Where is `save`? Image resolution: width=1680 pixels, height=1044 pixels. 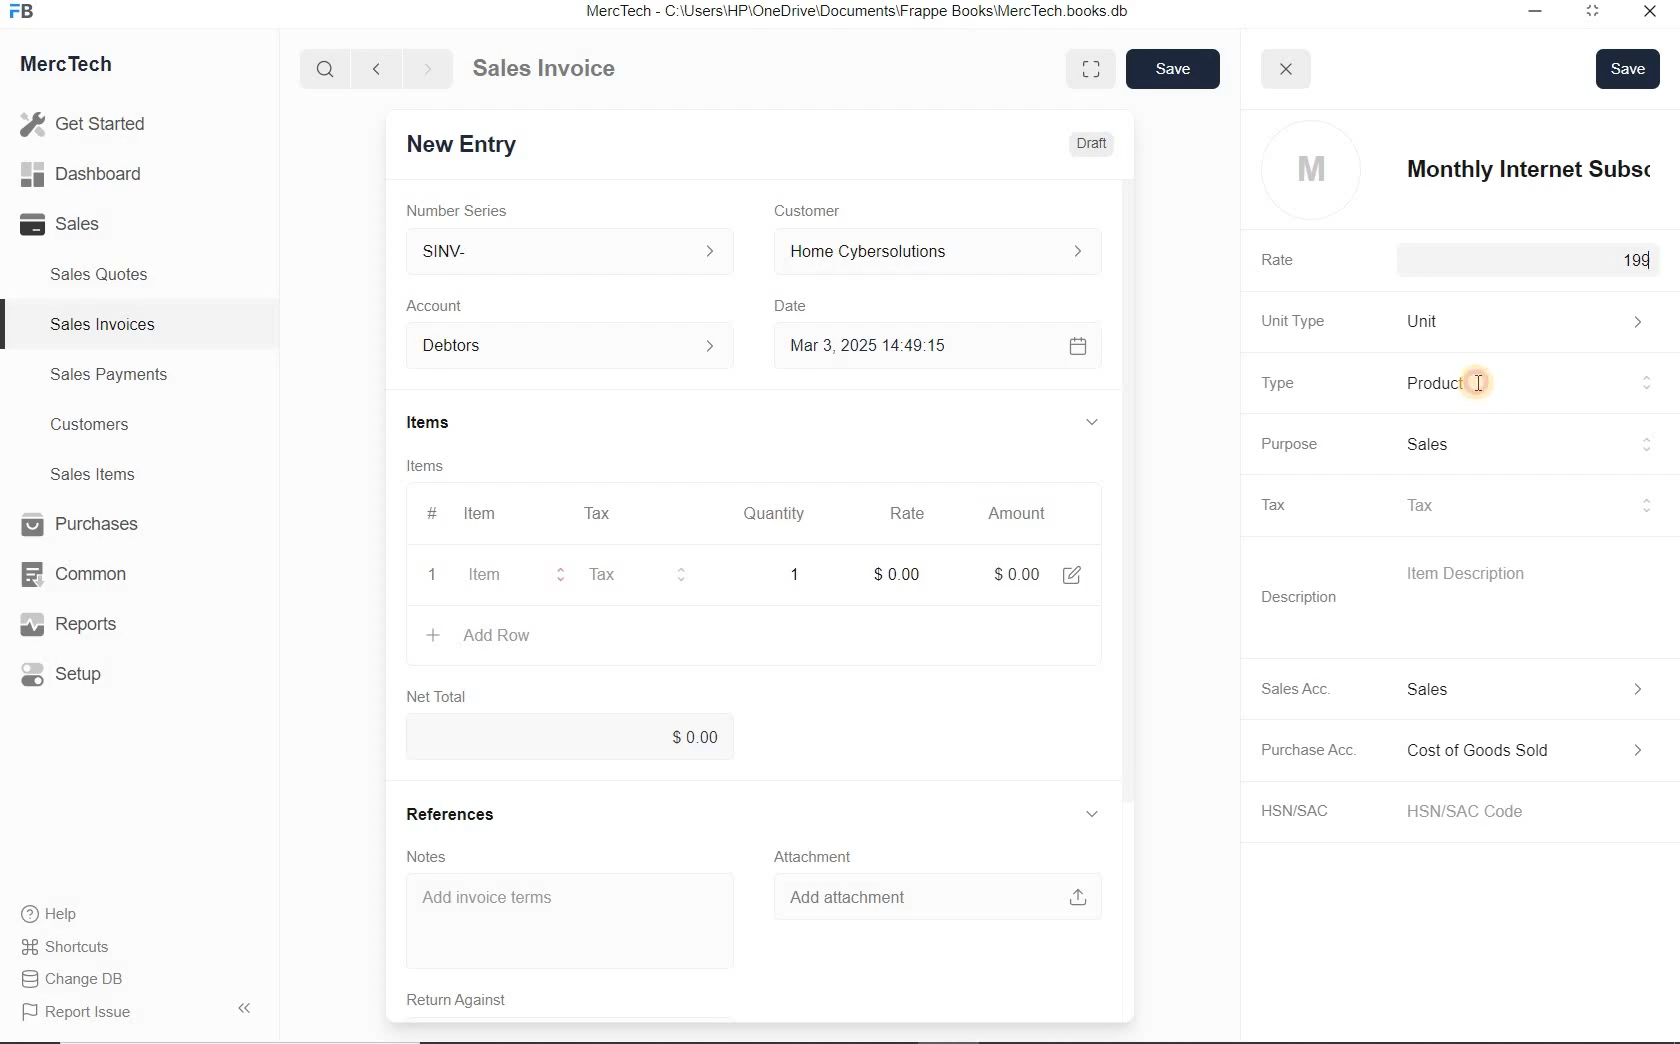 save is located at coordinates (1175, 69).